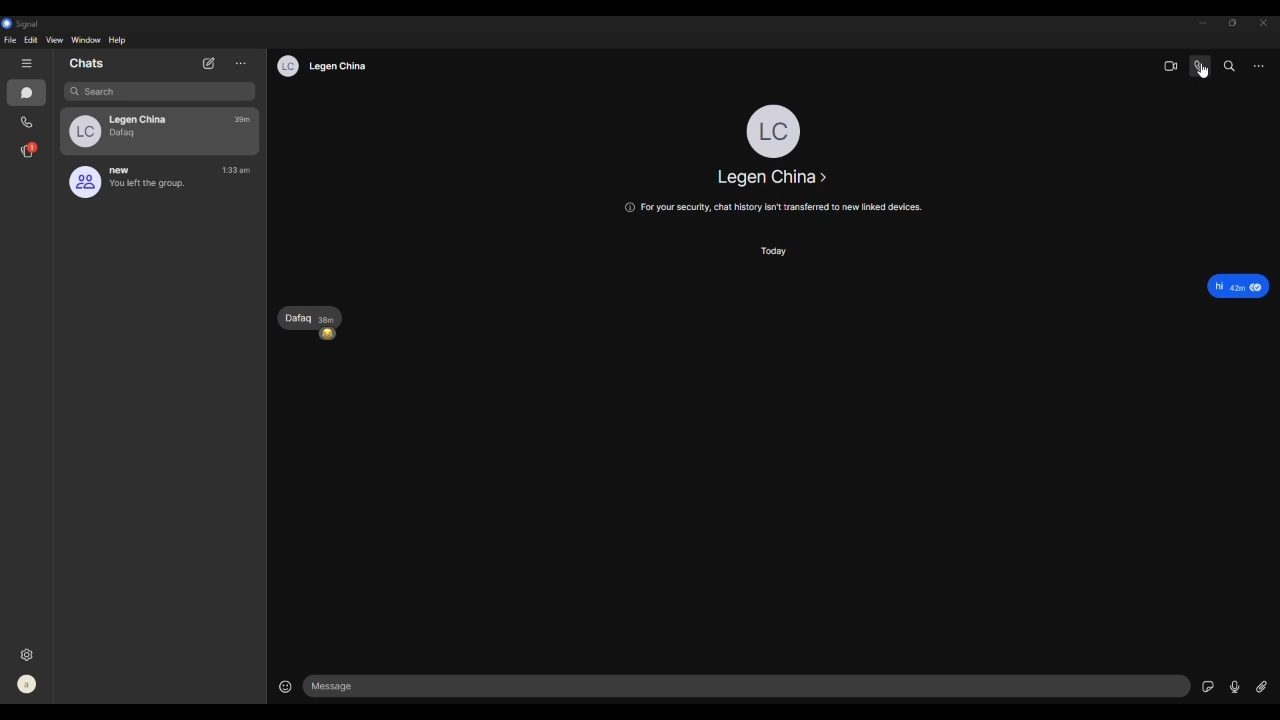 The height and width of the screenshot is (720, 1280). Describe the element at coordinates (86, 40) in the screenshot. I see `window` at that location.